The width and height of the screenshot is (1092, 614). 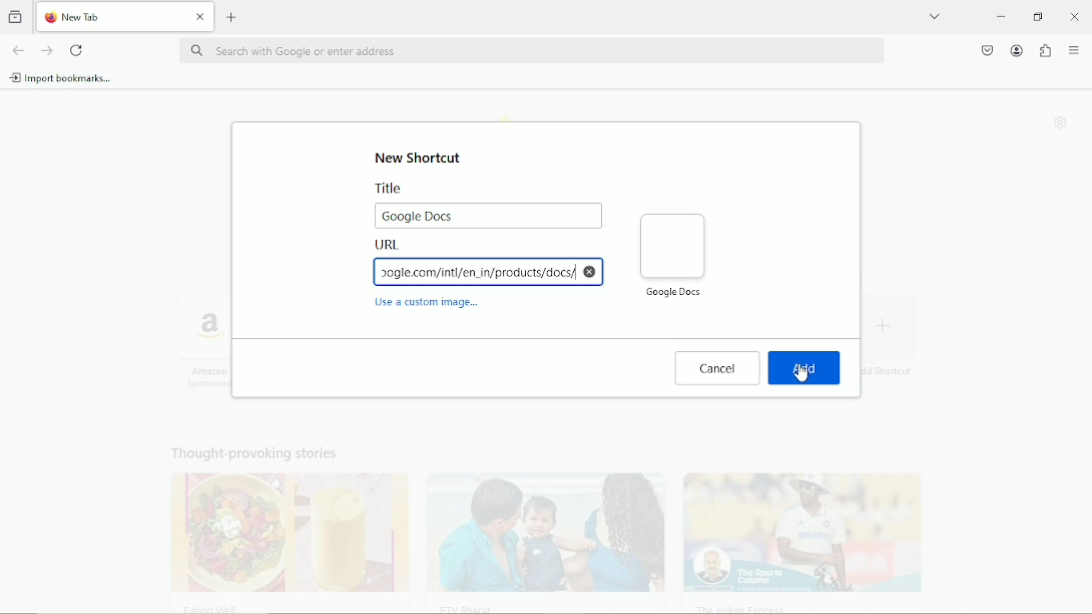 What do you see at coordinates (805, 368) in the screenshot?
I see `add` at bounding box center [805, 368].